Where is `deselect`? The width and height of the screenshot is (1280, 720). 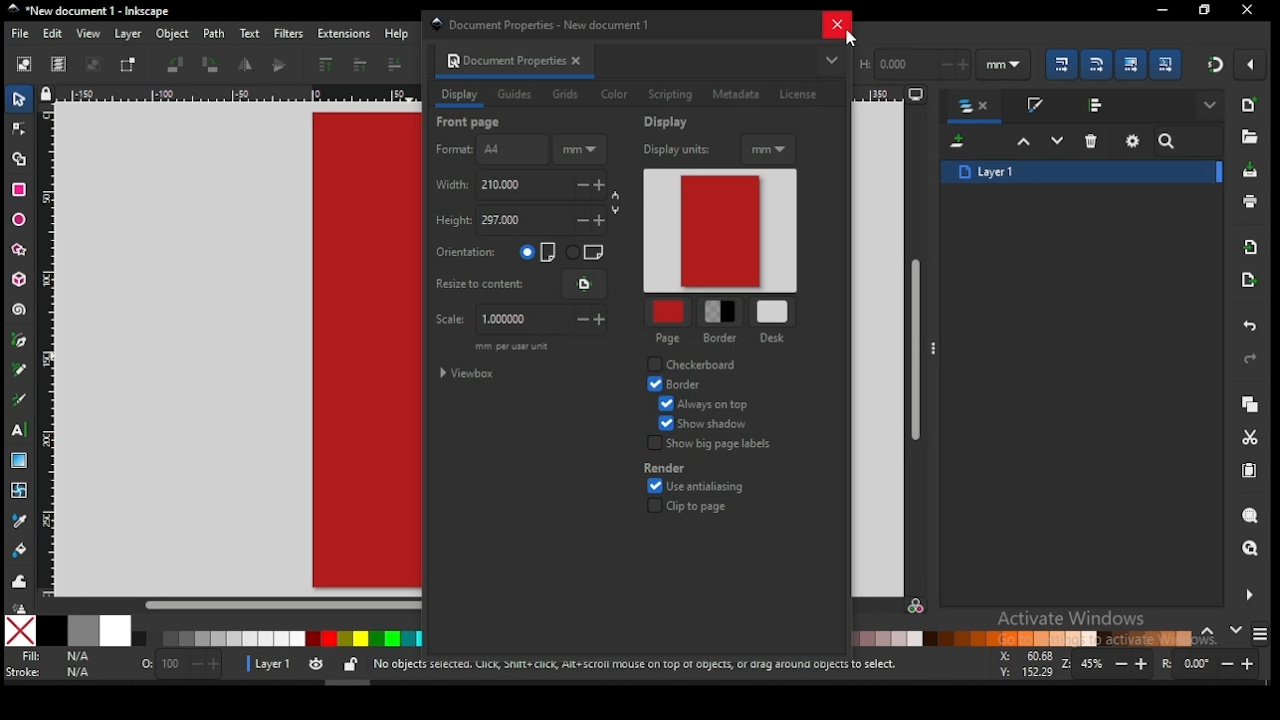 deselect is located at coordinates (90, 65).